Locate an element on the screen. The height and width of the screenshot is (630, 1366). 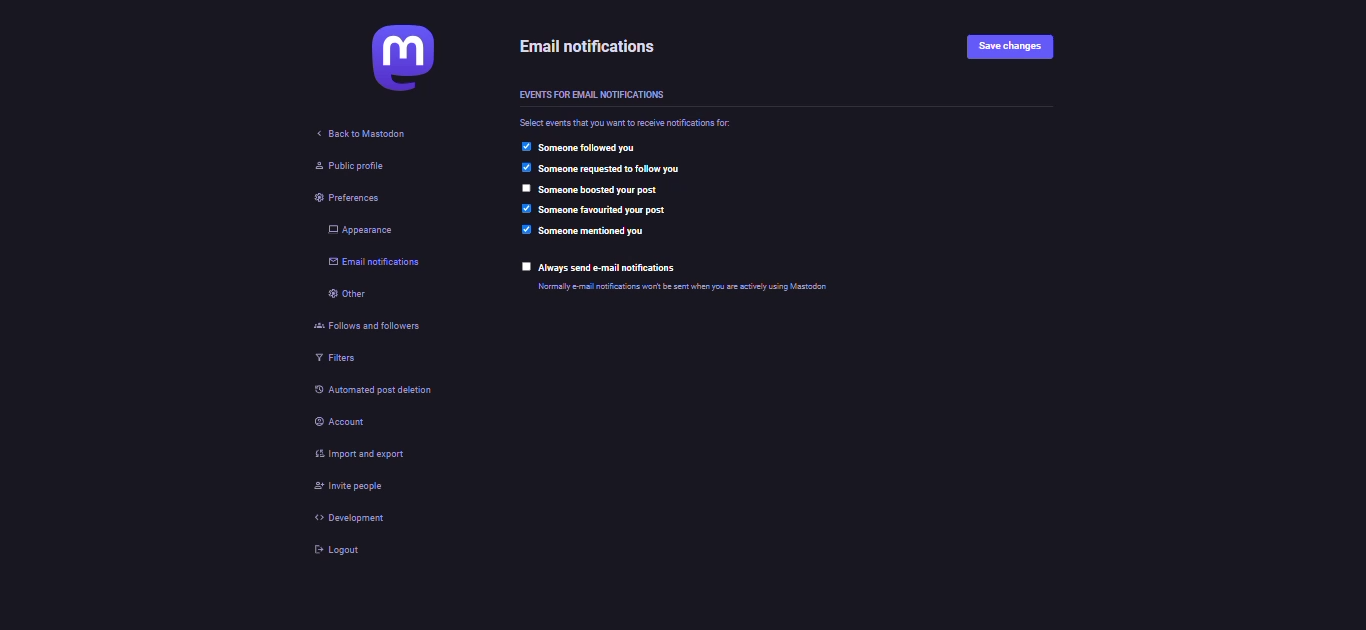
logout is located at coordinates (339, 552).